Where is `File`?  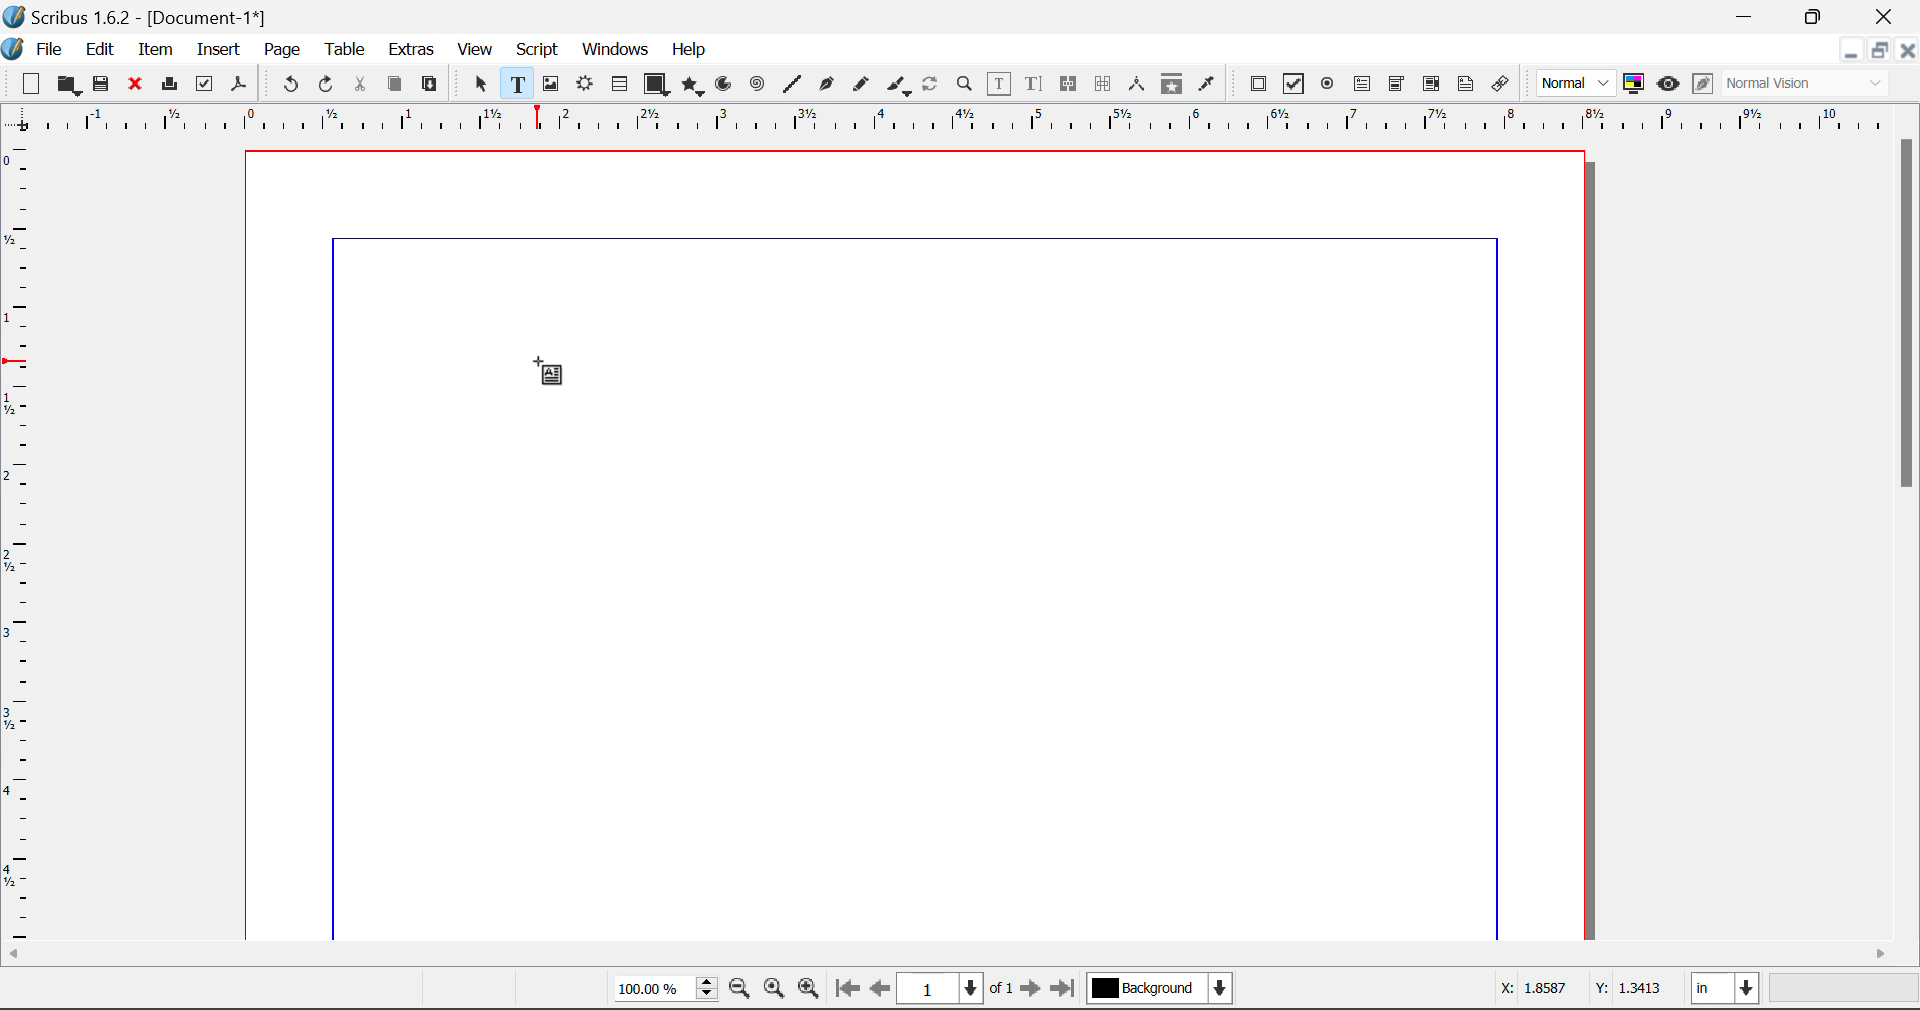 File is located at coordinates (36, 47).